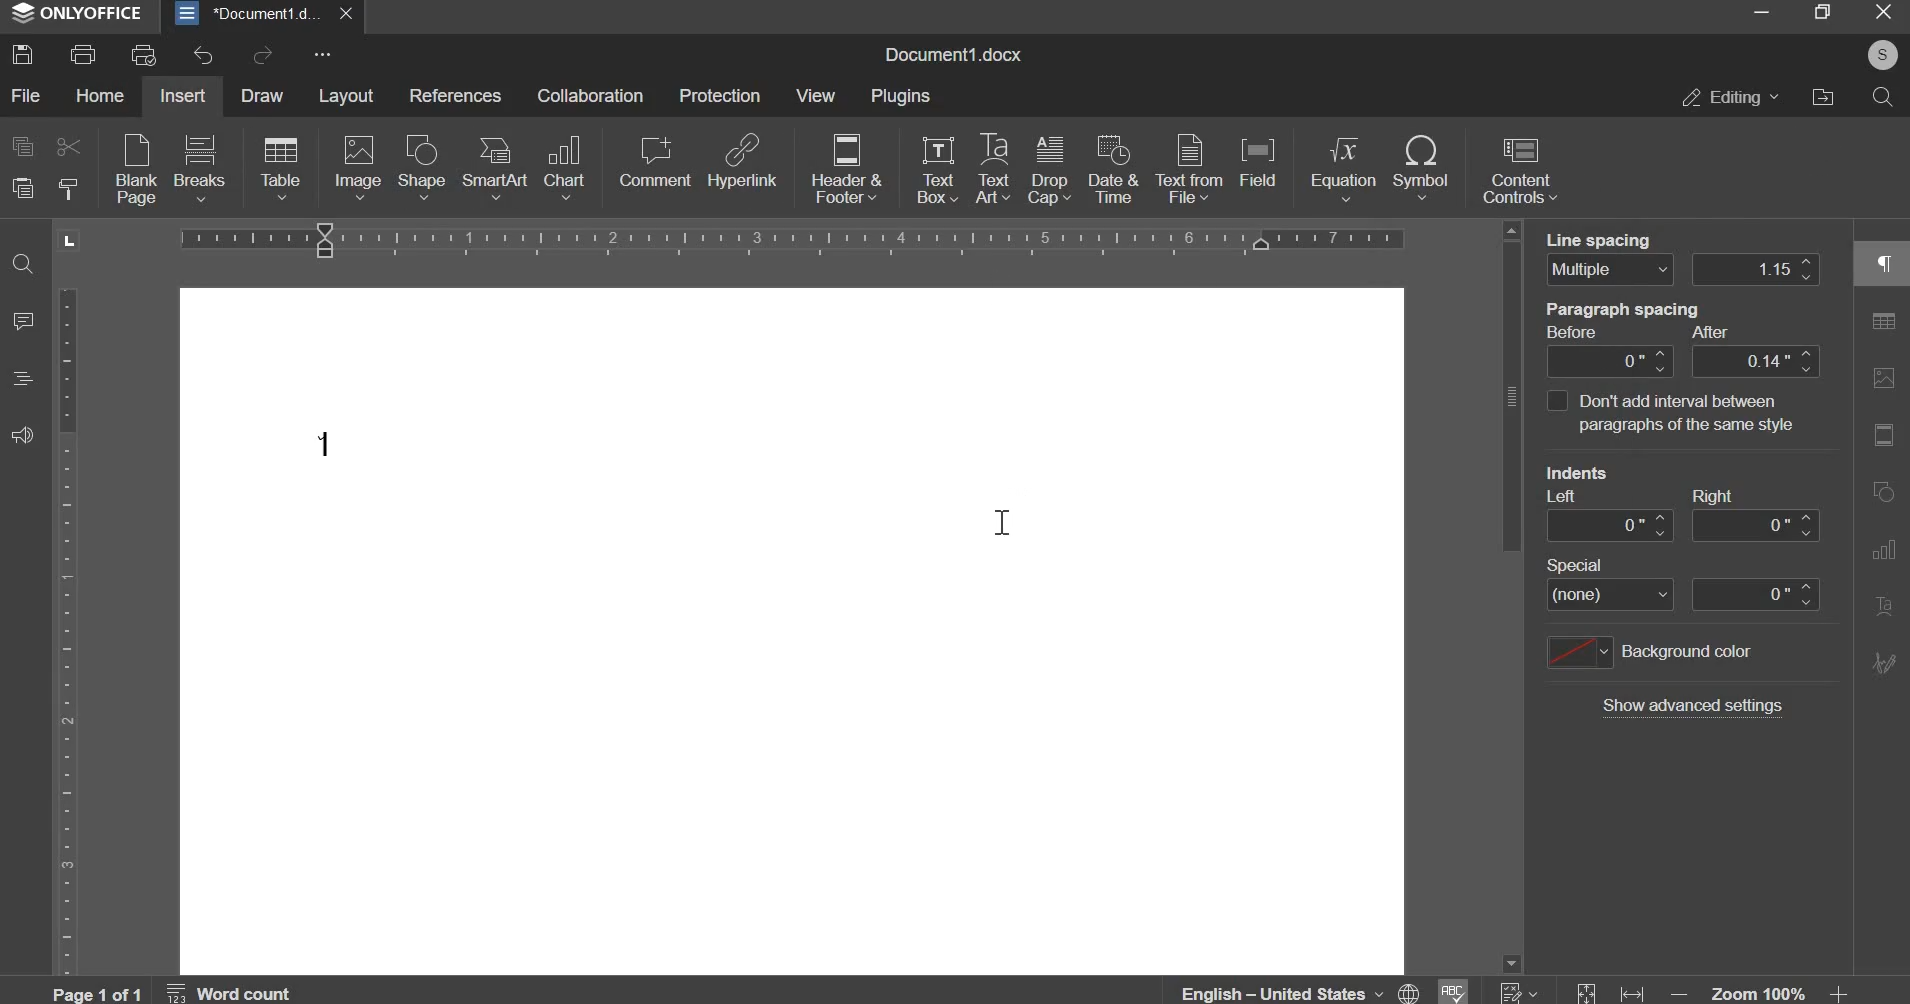  I want to click on text from file, so click(1192, 167).